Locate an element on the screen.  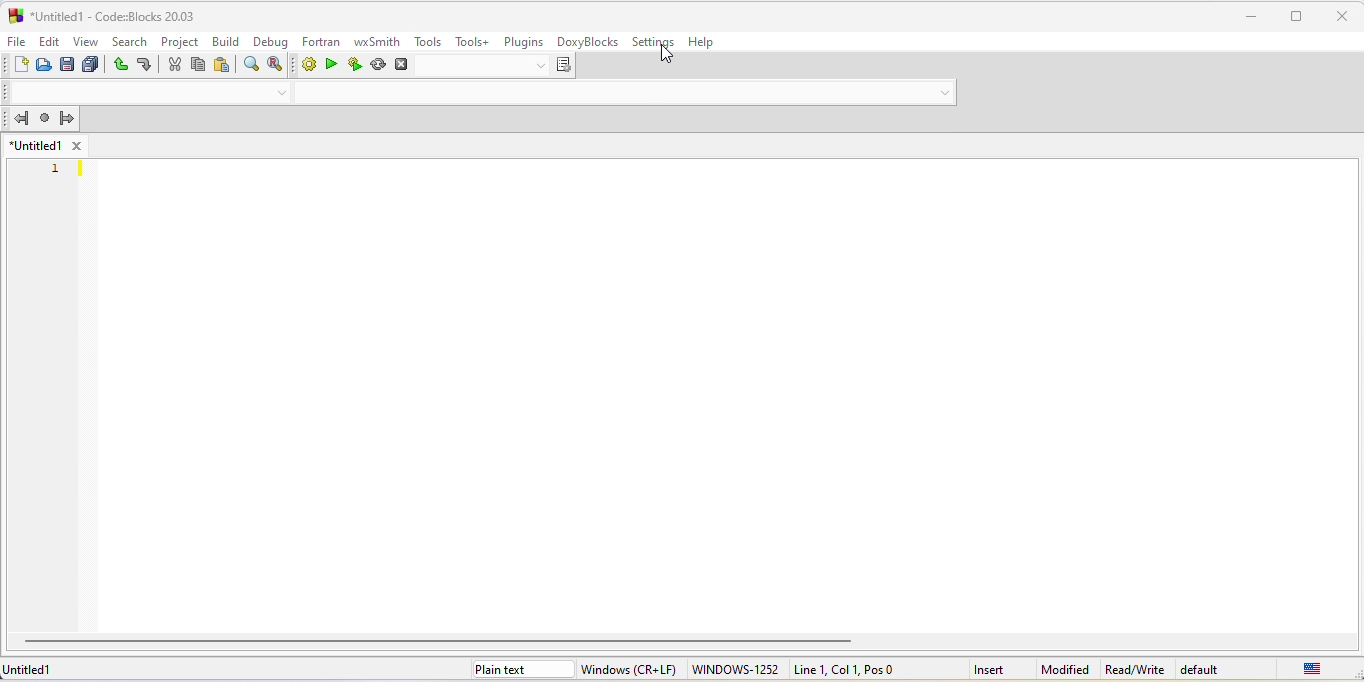
undo is located at coordinates (119, 65).